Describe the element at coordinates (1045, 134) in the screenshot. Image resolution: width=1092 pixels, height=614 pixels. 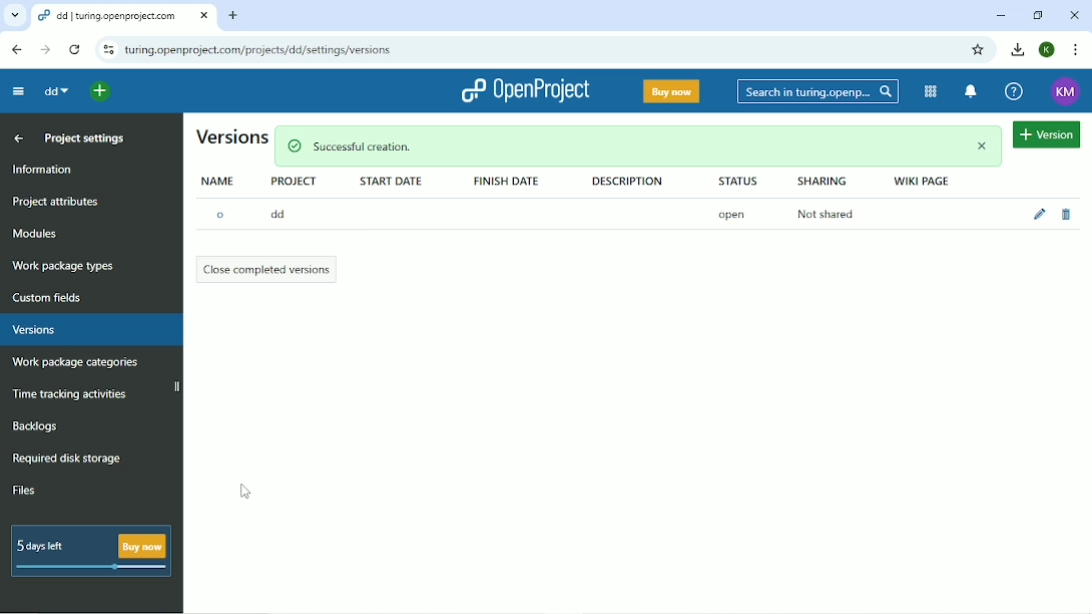
I see `version` at that location.